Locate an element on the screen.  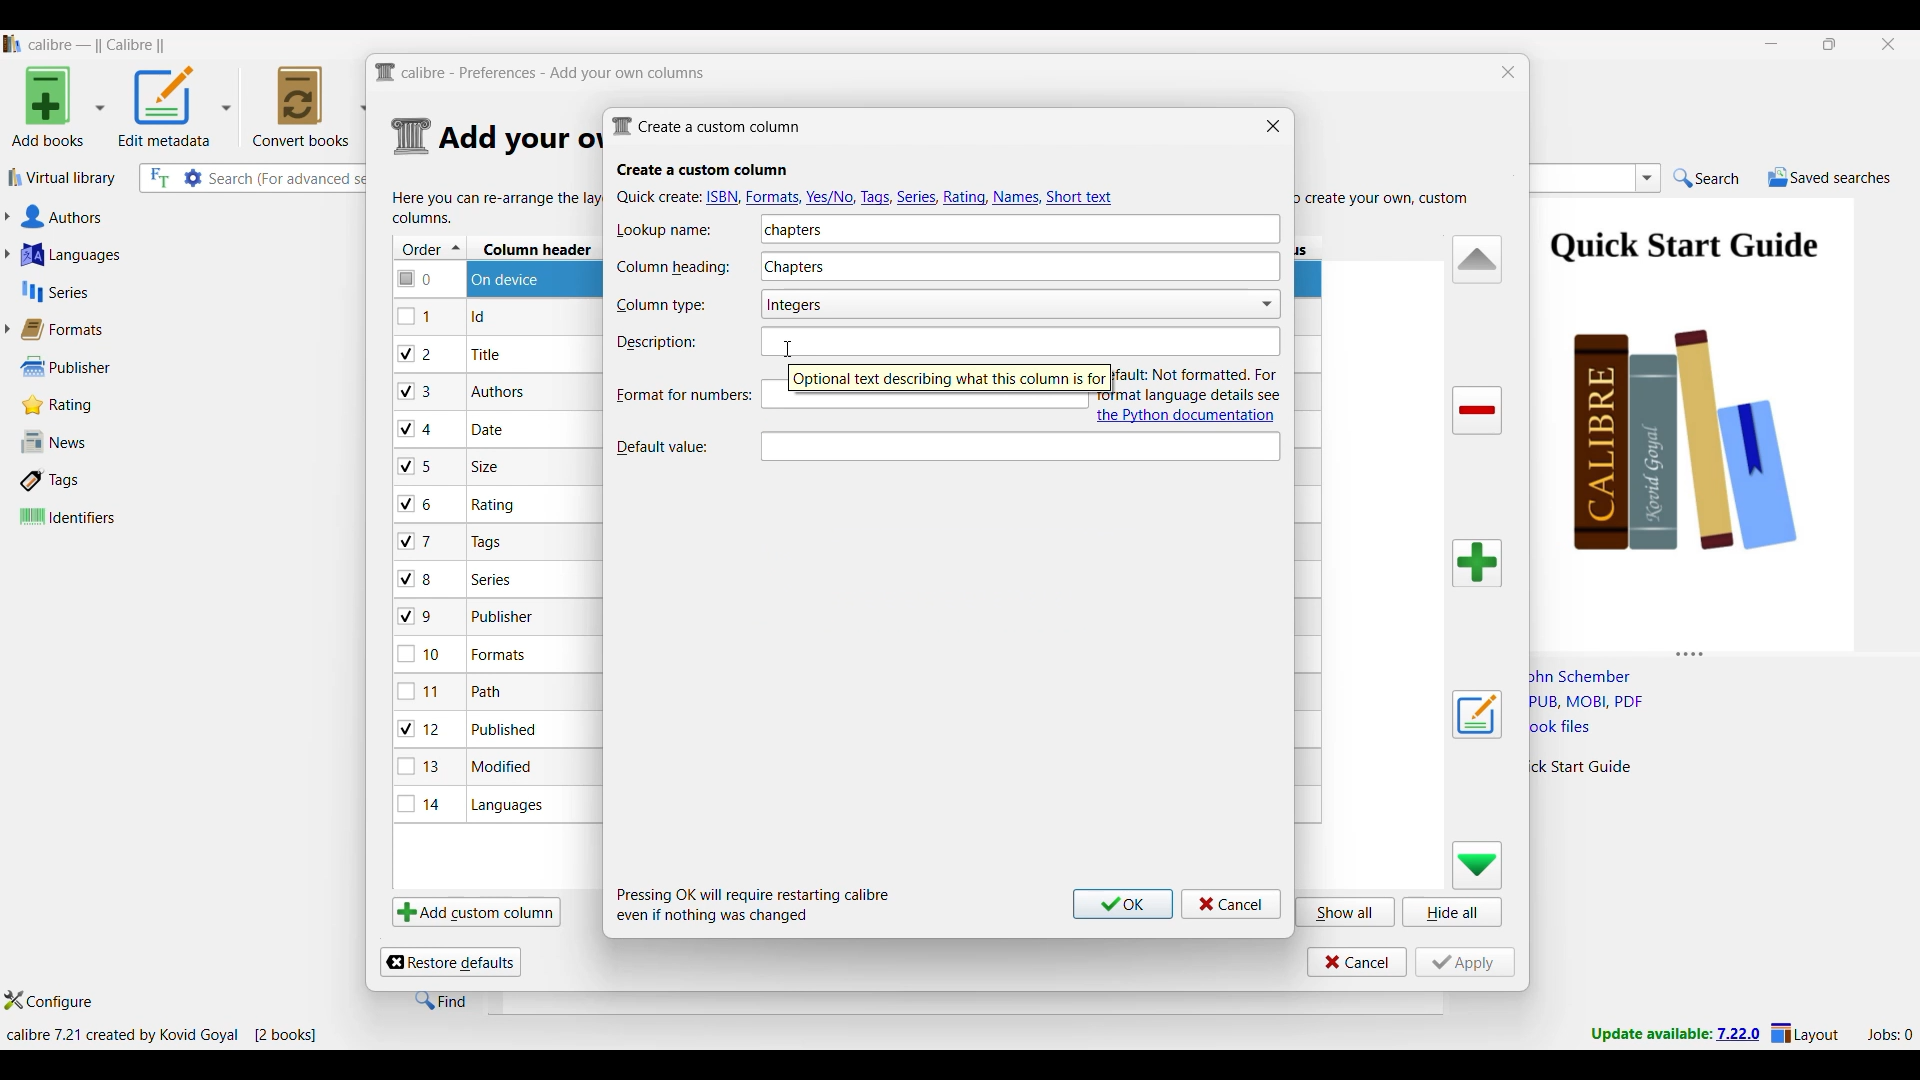
Convert books options is located at coordinates (310, 106).